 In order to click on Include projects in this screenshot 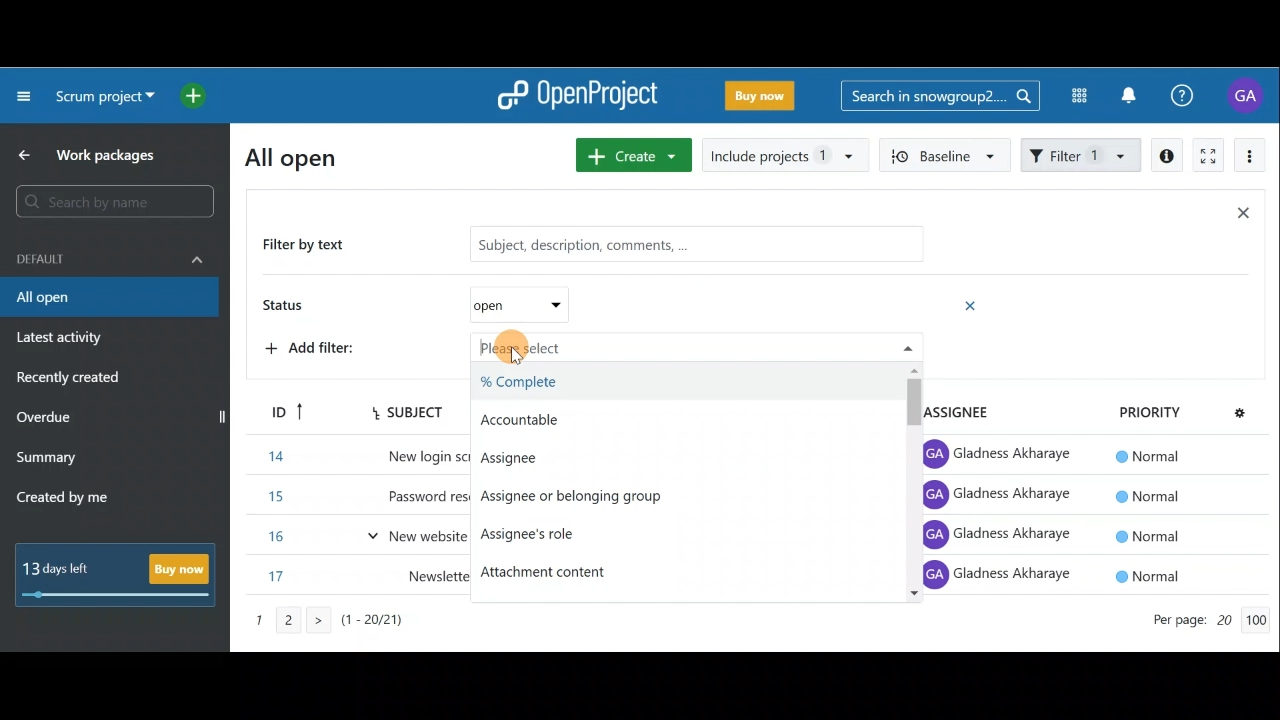, I will do `click(784, 156)`.